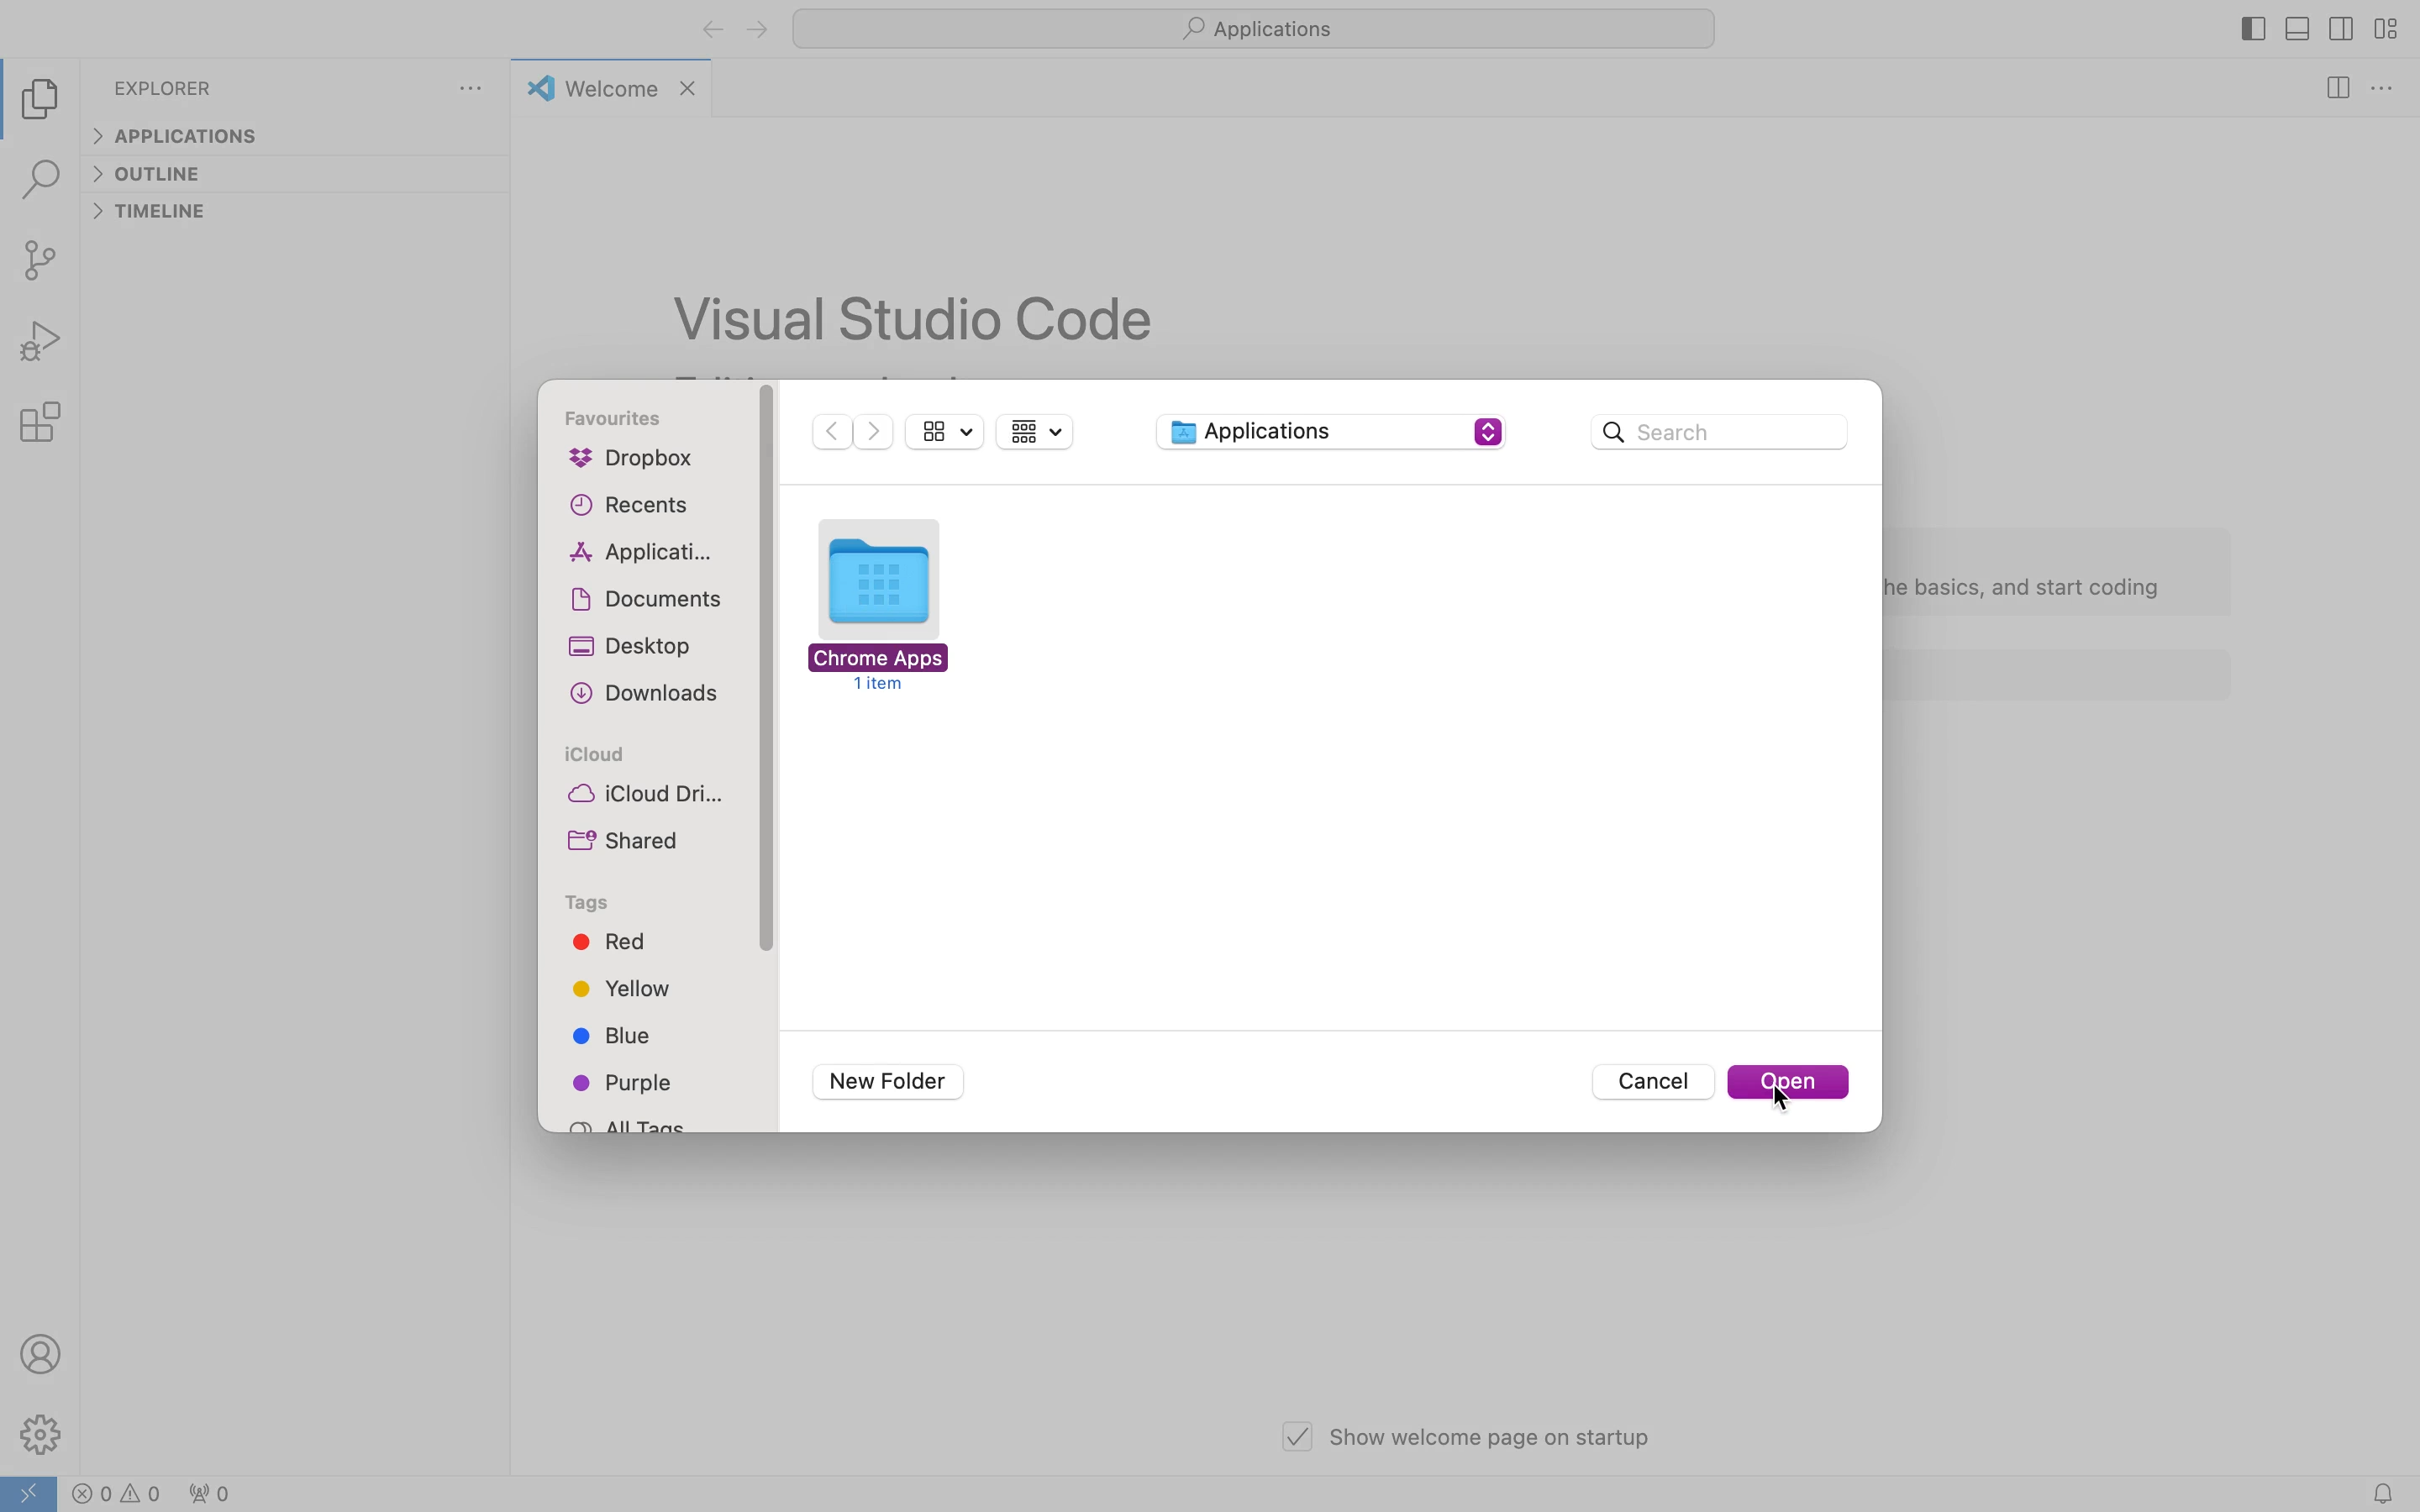 This screenshot has width=2420, height=1512. Describe the element at coordinates (165, 90) in the screenshot. I see `explorer` at that location.